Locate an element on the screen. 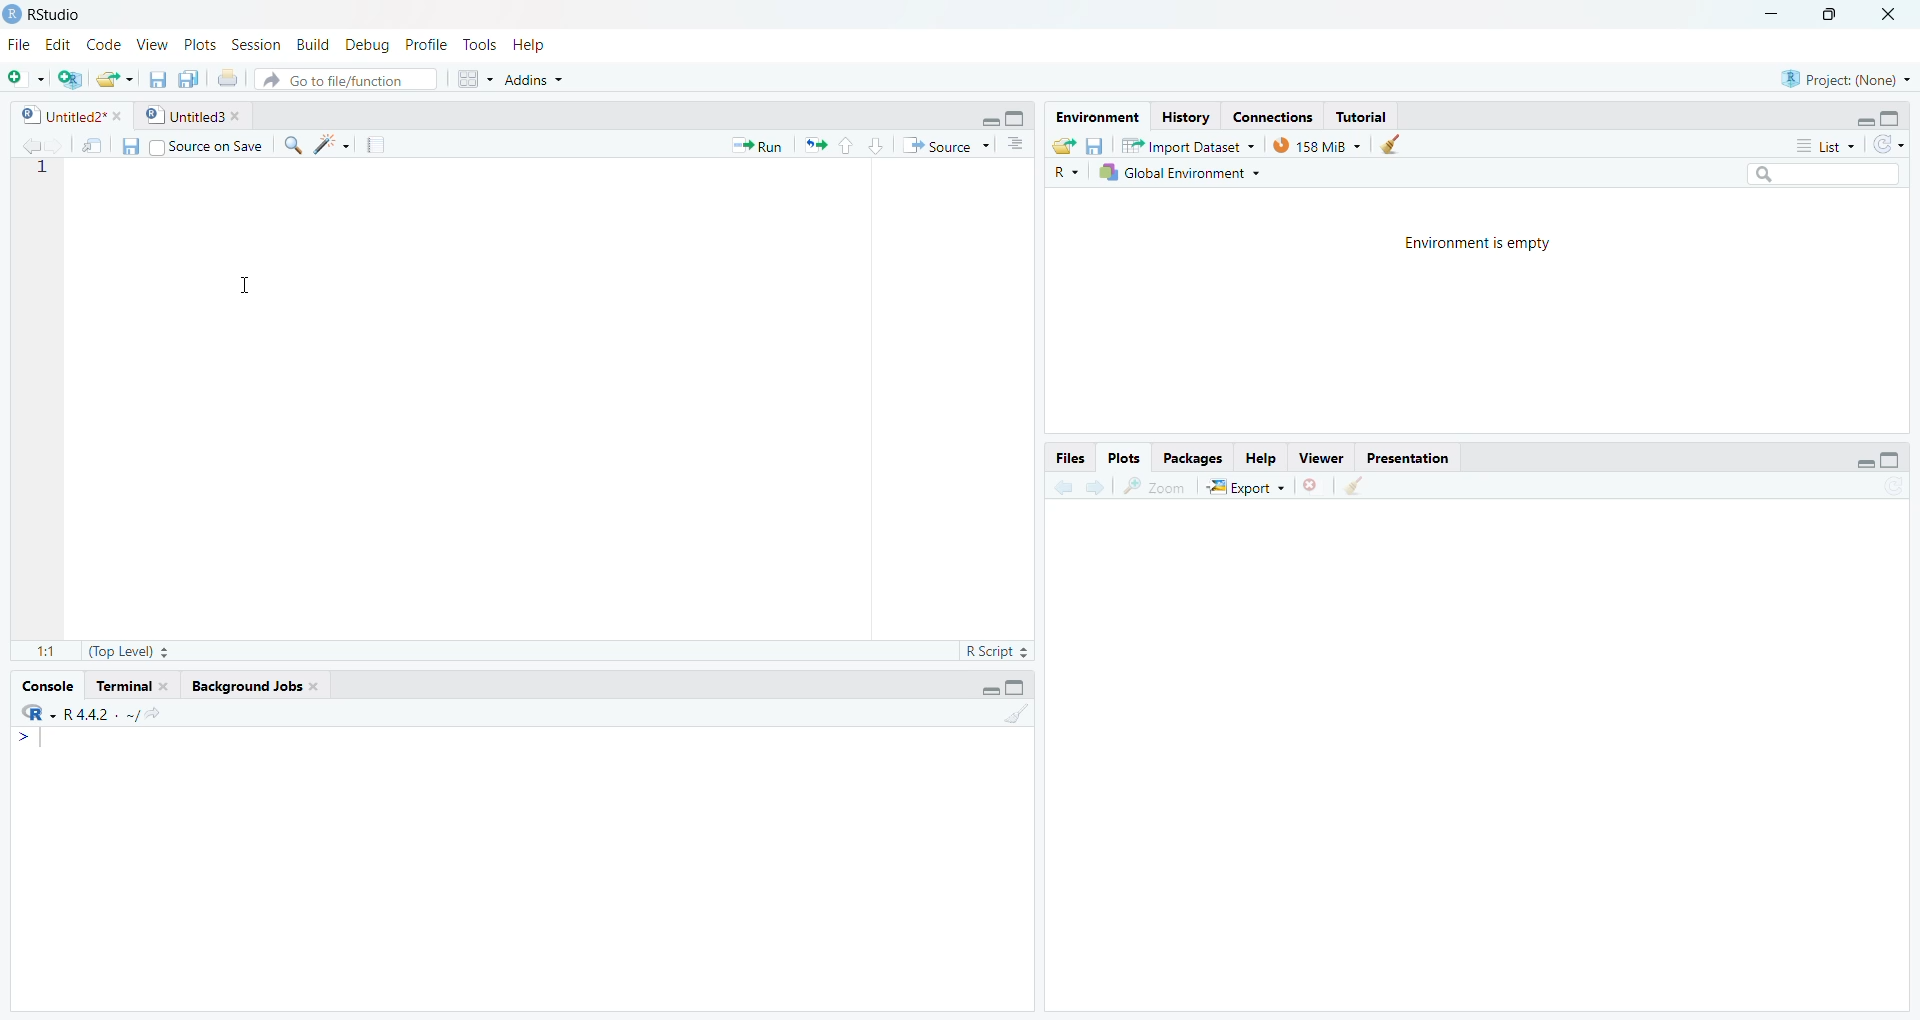  text cursor is located at coordinates (243, 286).